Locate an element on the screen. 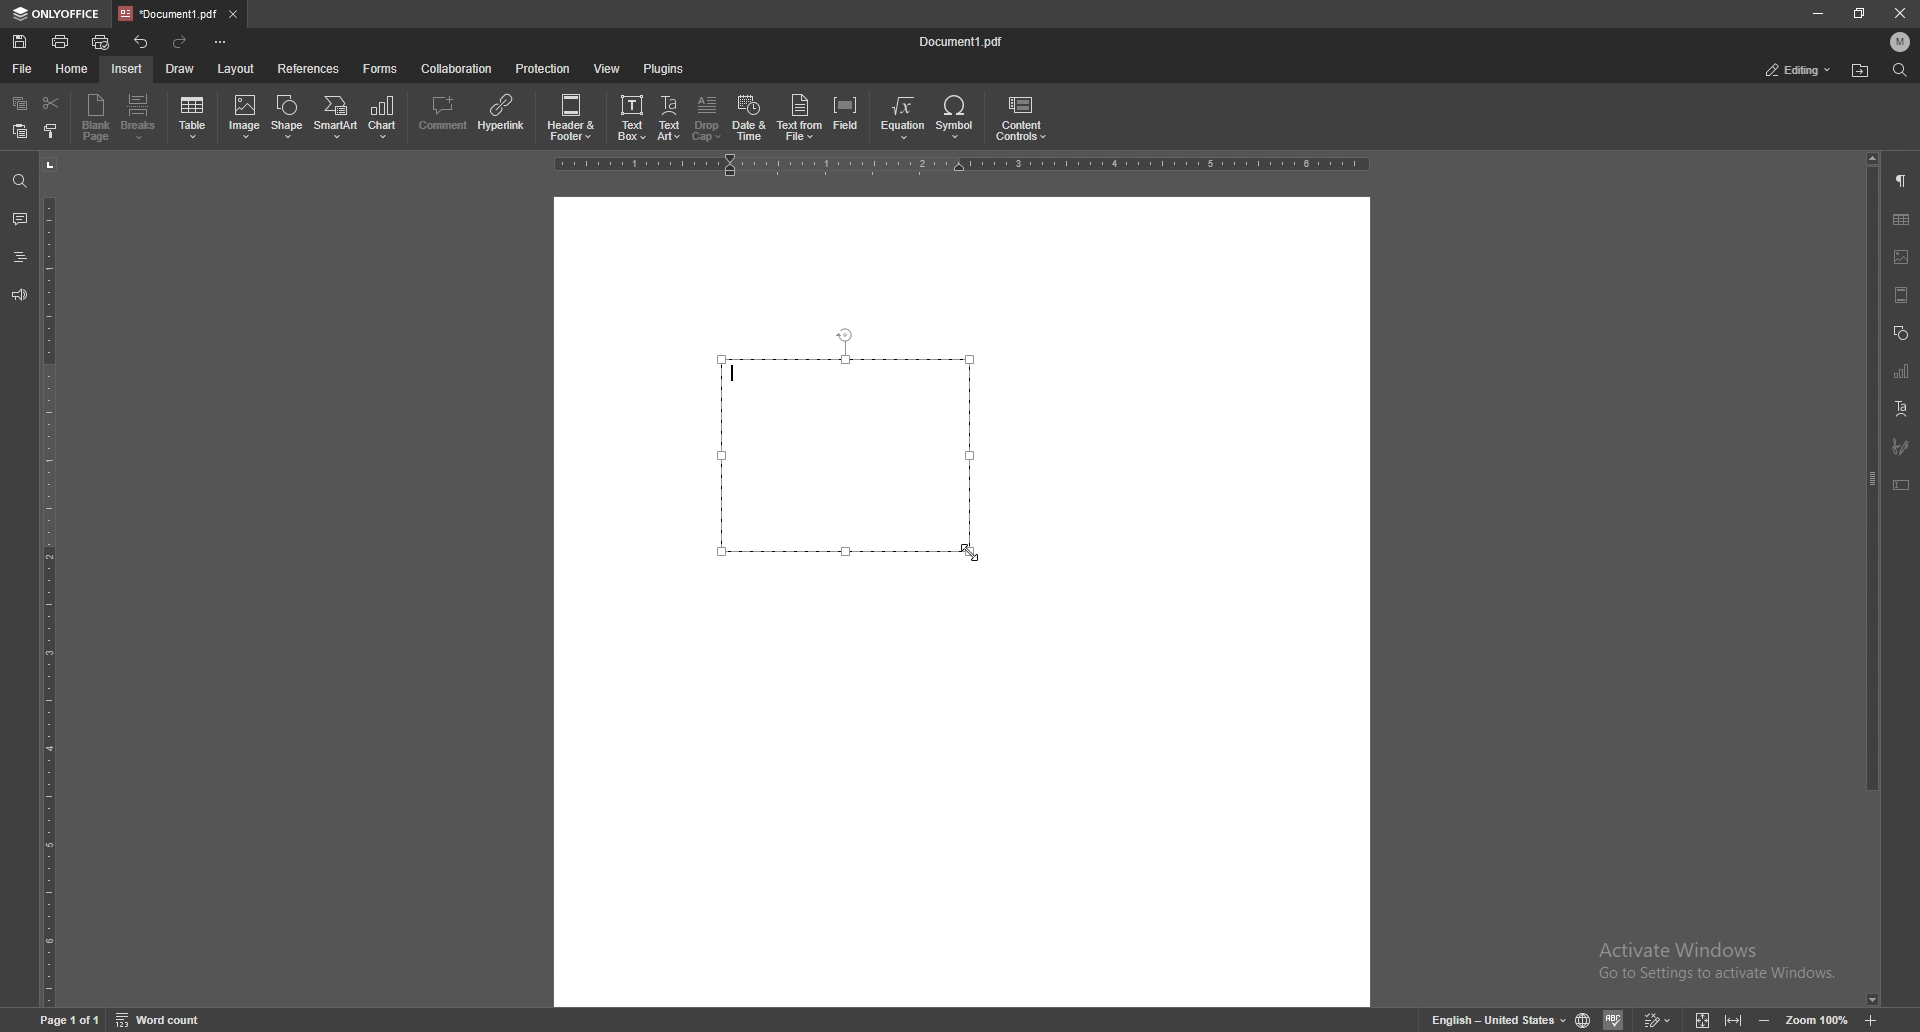 Image resolution: width=1920 pixels, height=1032 pixels. Activate Windows
Go to Settings to activate Windows. is located at coordinates (1722, 962).